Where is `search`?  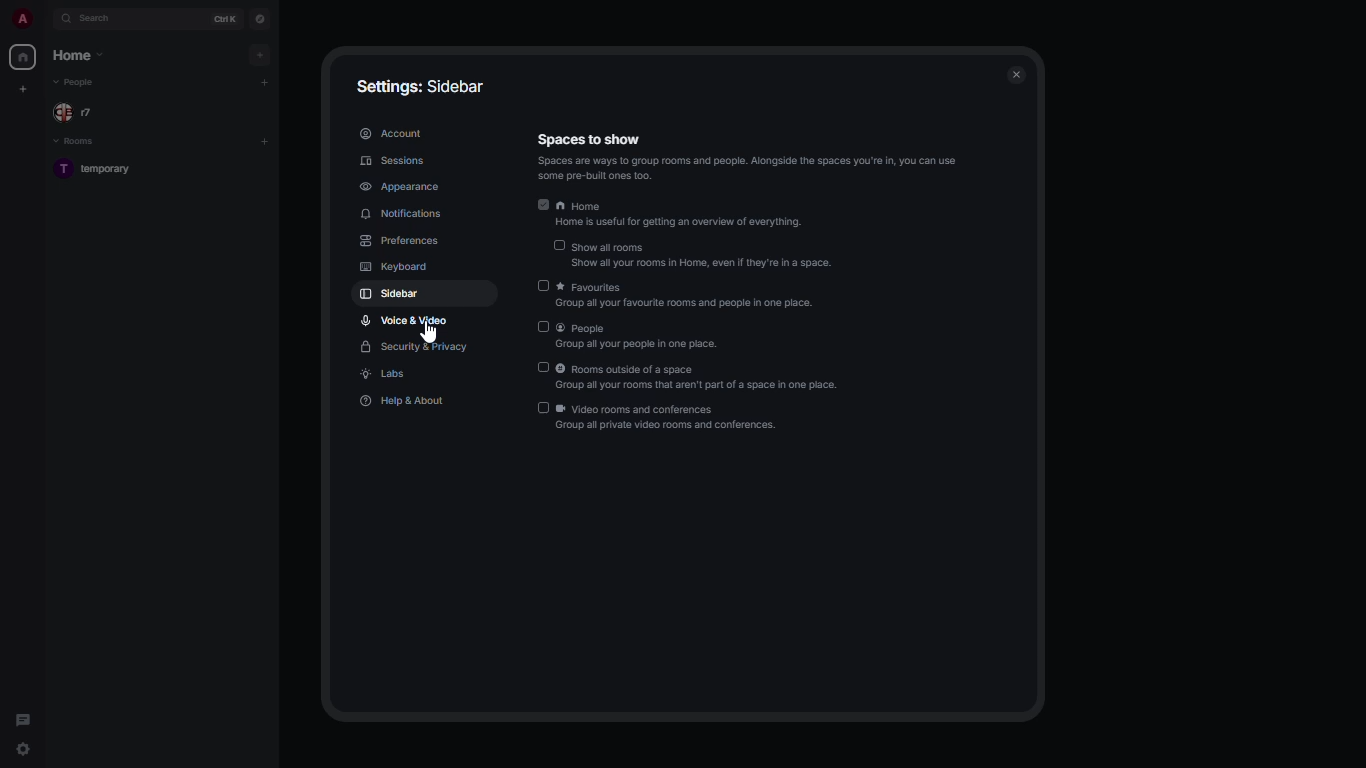
search is located at coordinates (106, 19).